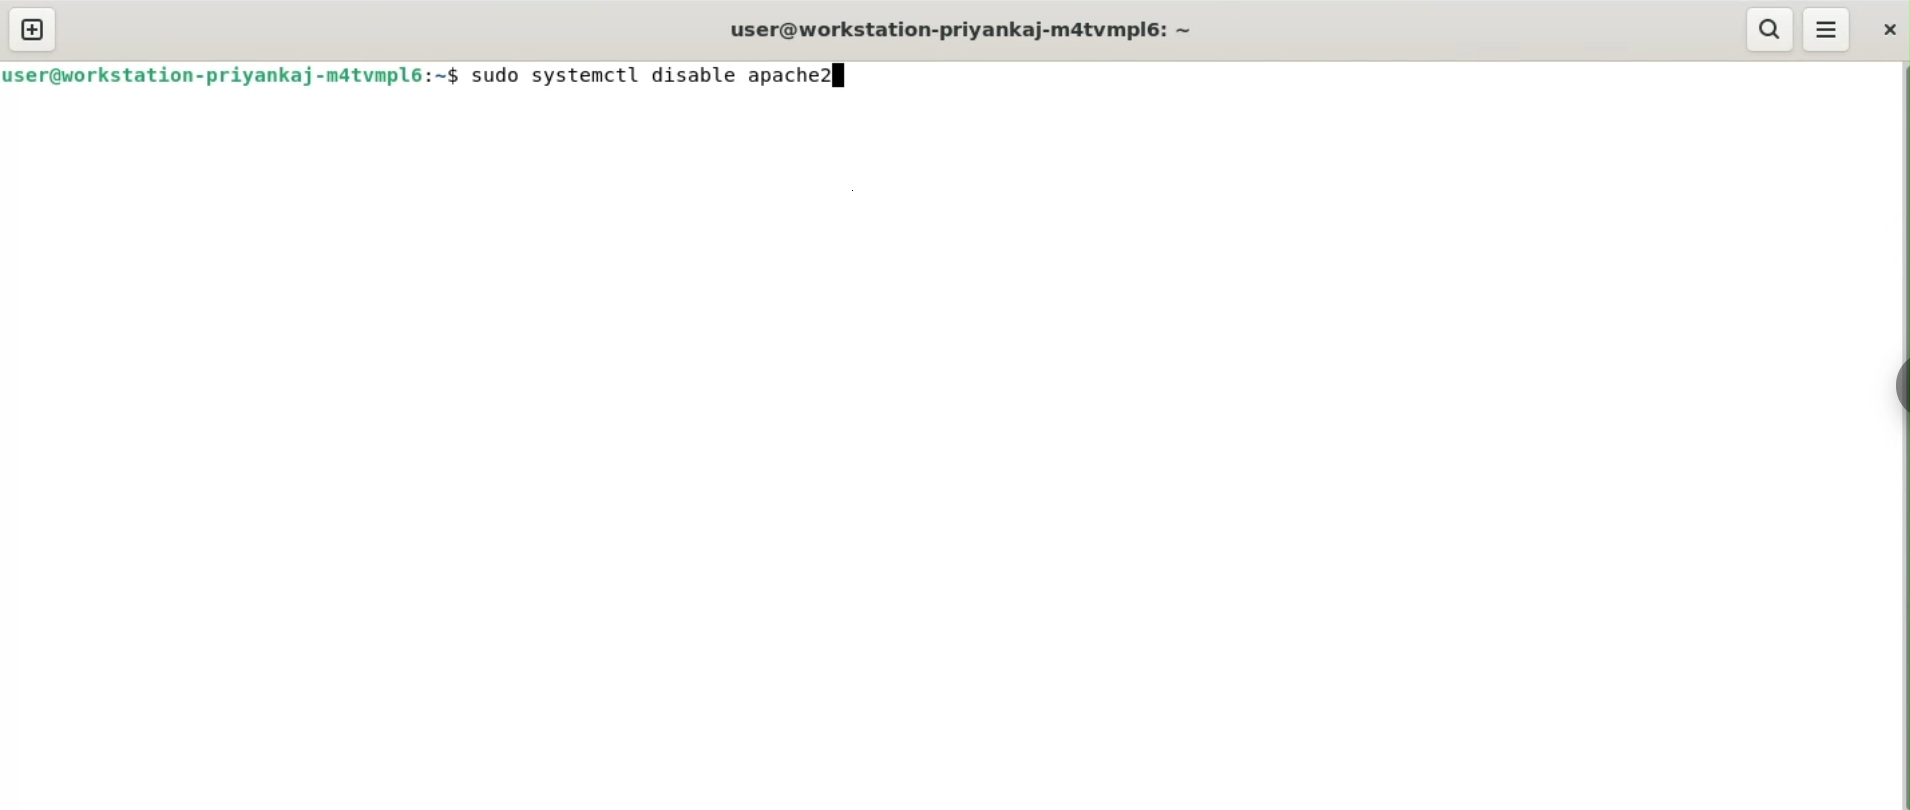  What do you see at coordinates (842, 76) in the screenshot?
I see `Terminal cursor` at bounding box center [842, 76].